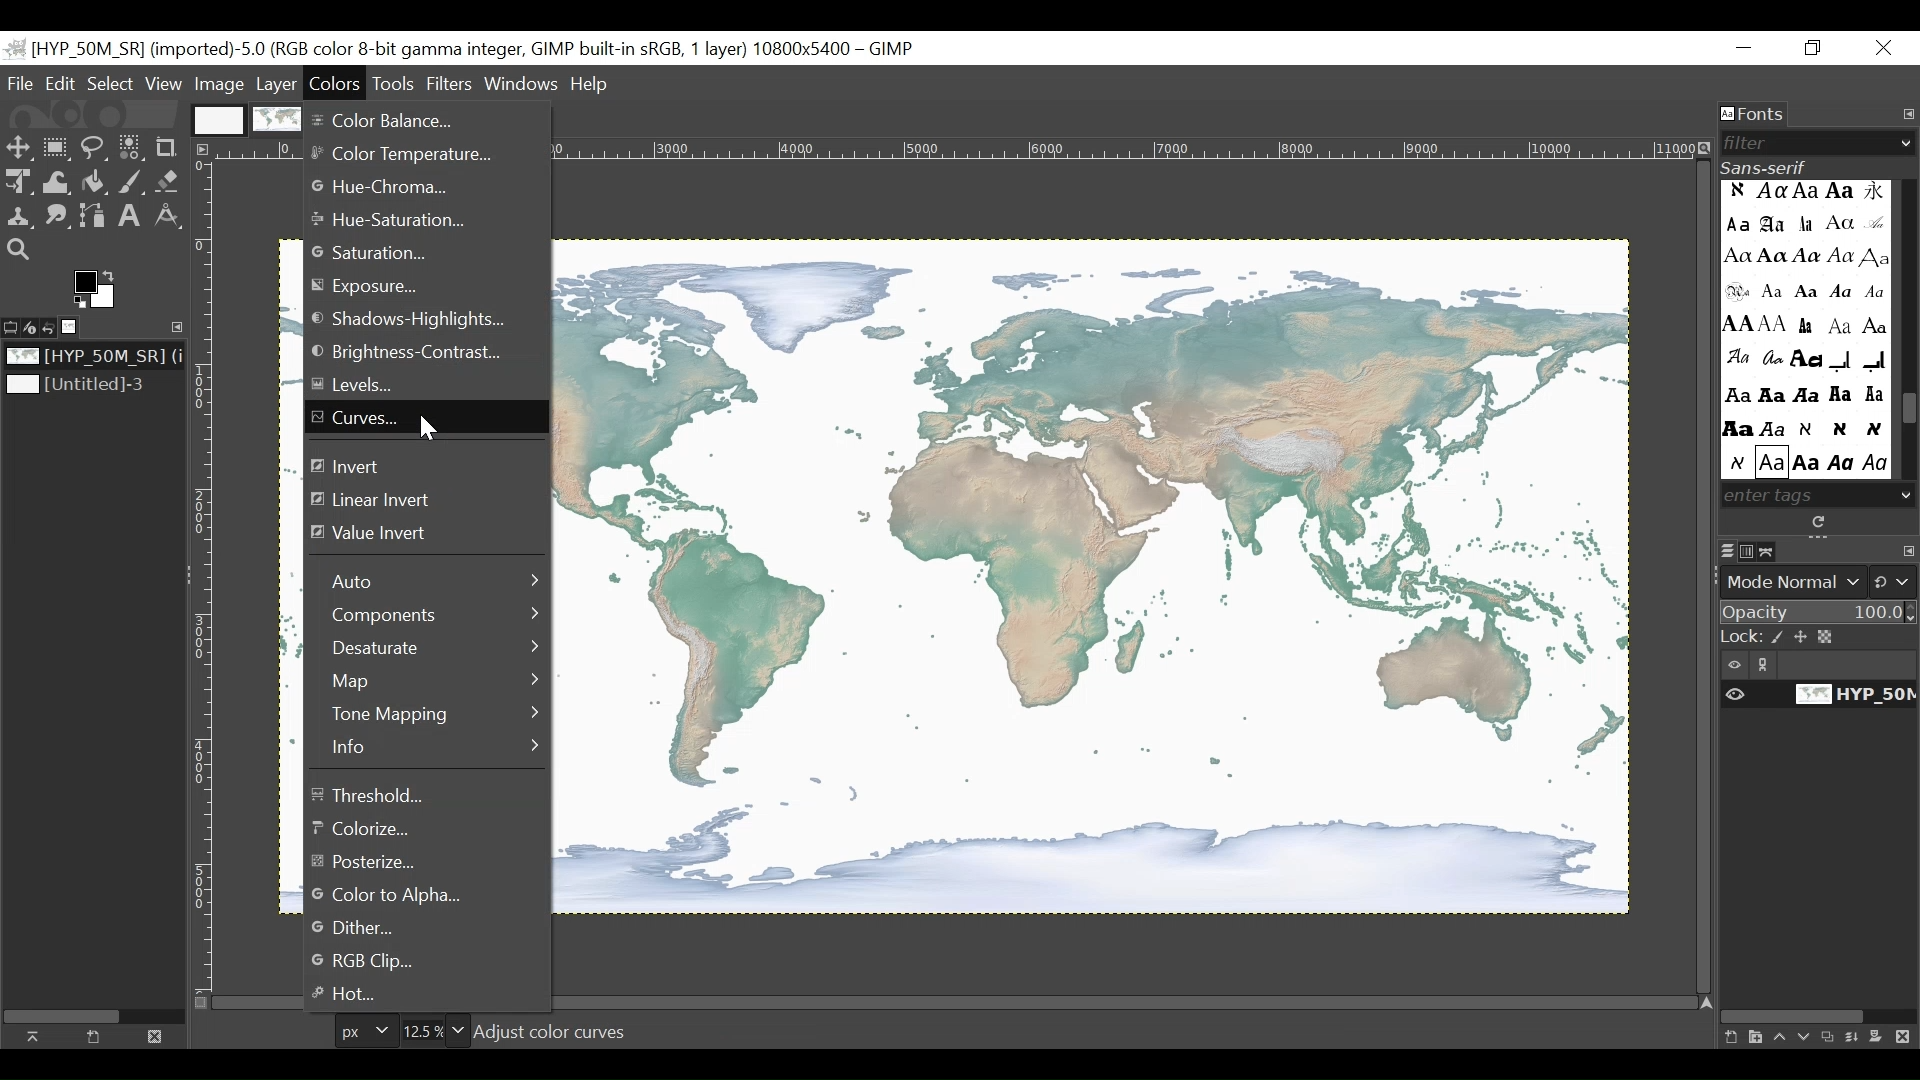 The height and width of the screenshot is (1080, 1920). Describe the element at coordinates (1727, 552) in the screenshot. I see `Layers` at that location.